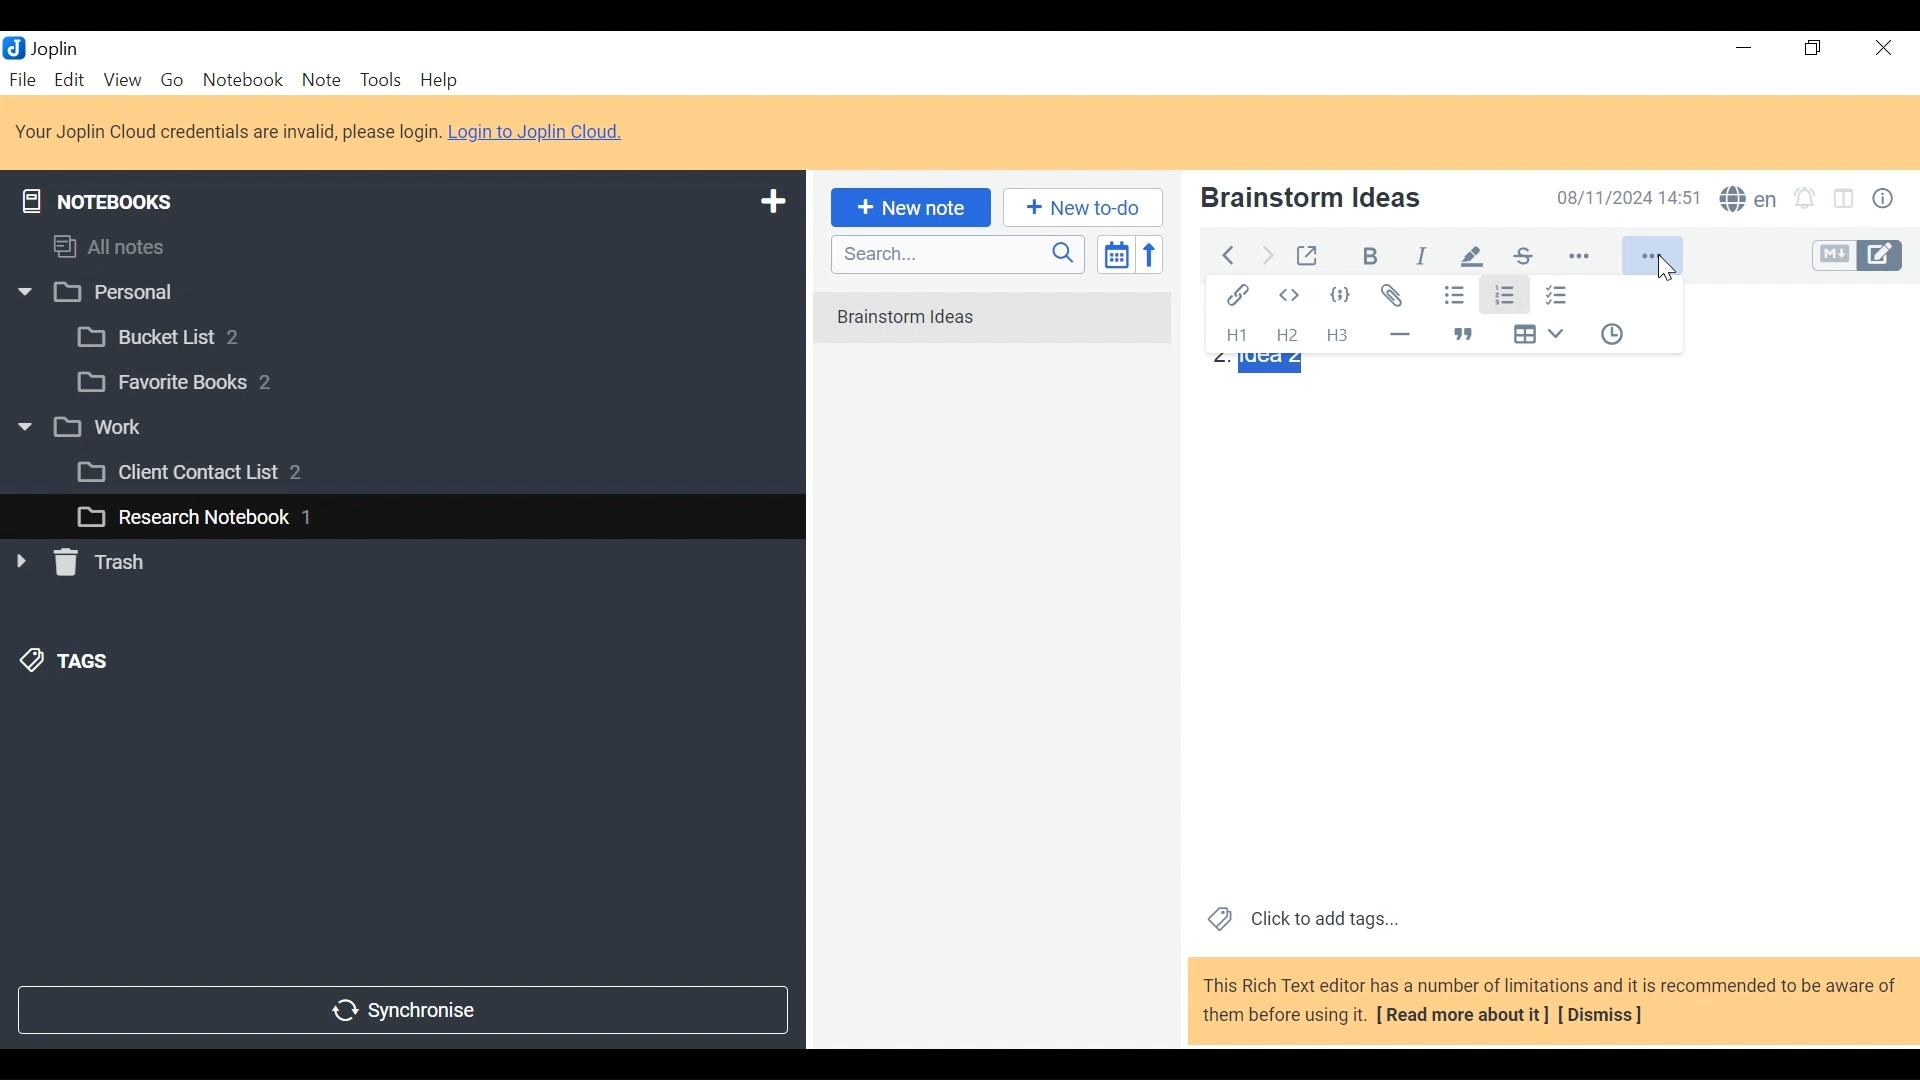 The height and width of the screenshot is (1080, 1920). Describe the element at coordinates (1550, 1000) in the screenshot. I see `This Rich Text editor has a number of limitations and it is recommended to be aware of
them before using it. [ Read more about it] [Dismiss]` at that location.